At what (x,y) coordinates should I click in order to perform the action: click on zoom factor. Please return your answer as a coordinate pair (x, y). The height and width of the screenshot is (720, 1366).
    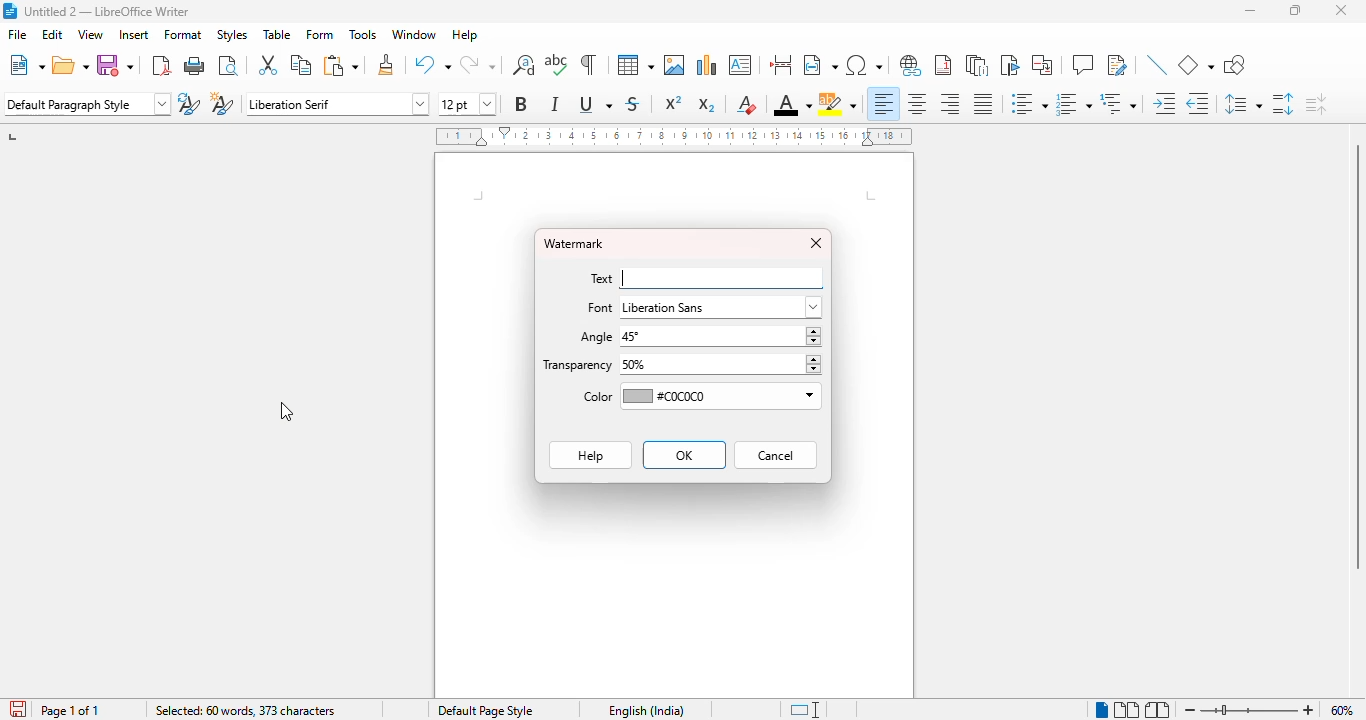
    Looking at the image, I should click on (1342, 710).